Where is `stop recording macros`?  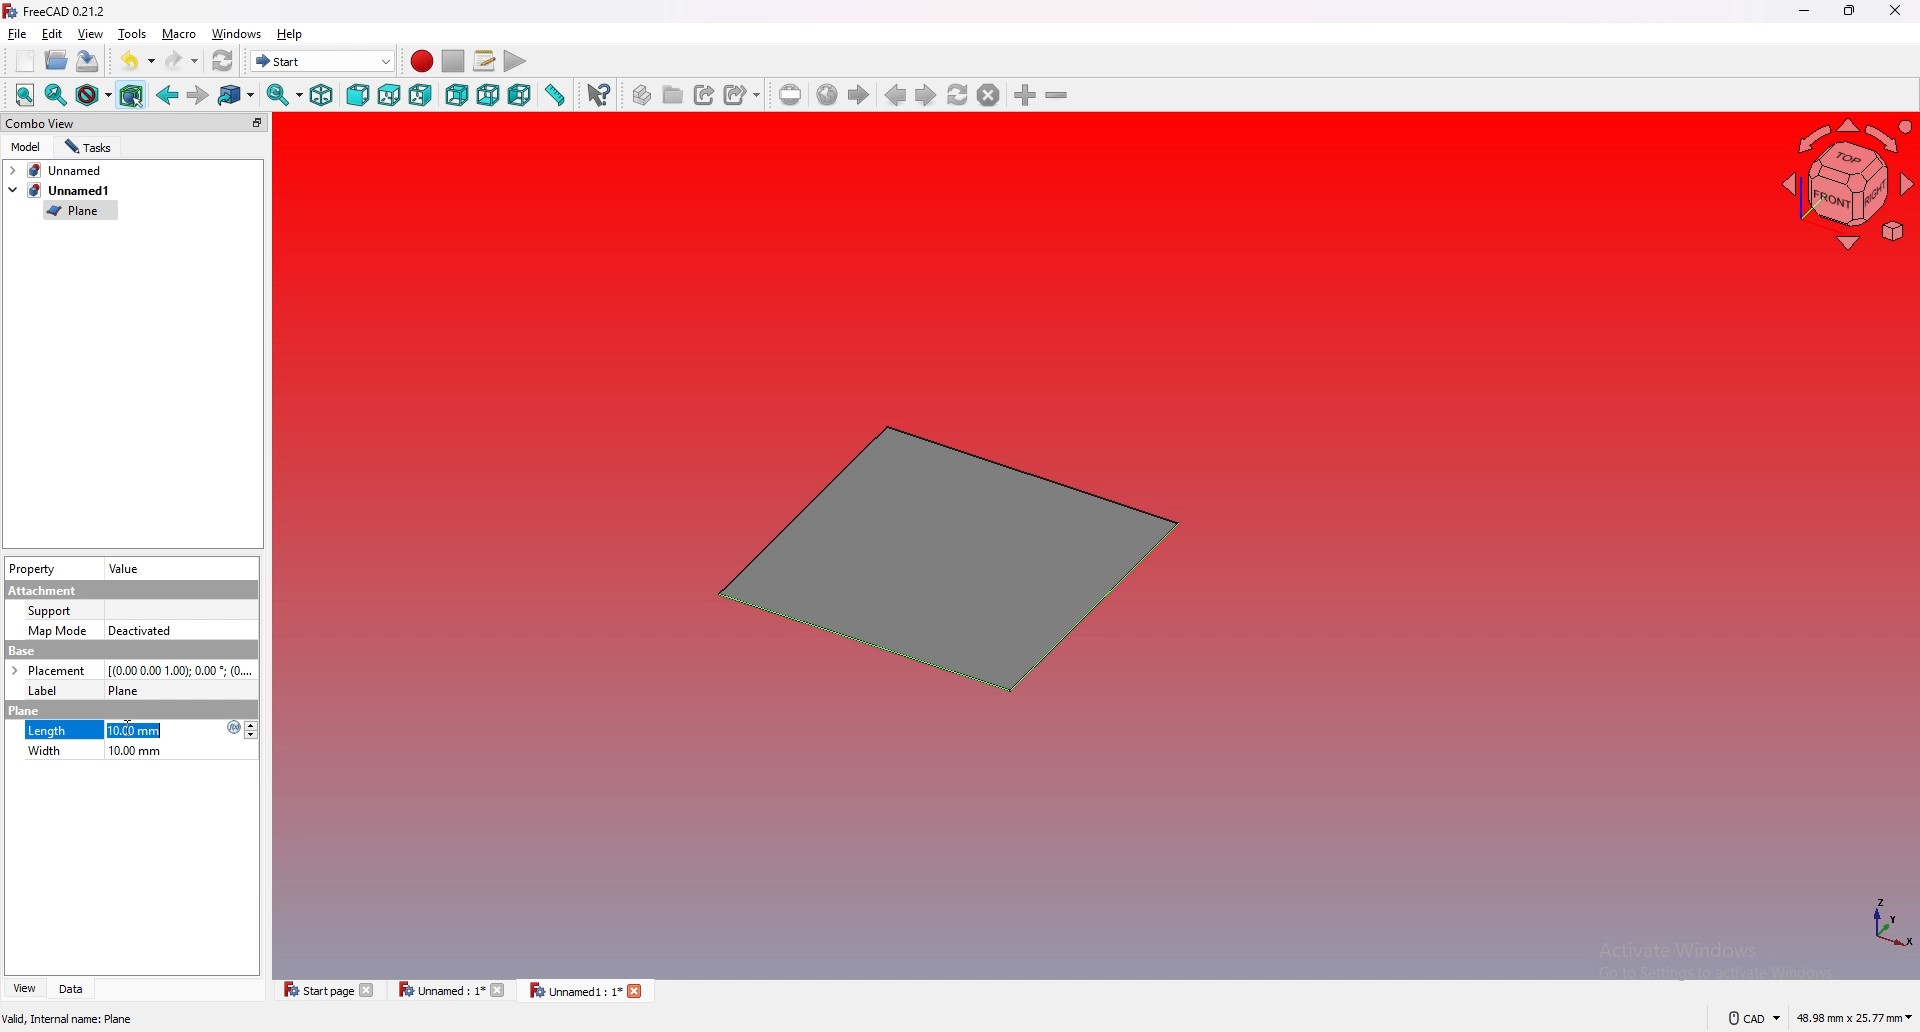
stop recording macros is located at coordinates (454, 61).